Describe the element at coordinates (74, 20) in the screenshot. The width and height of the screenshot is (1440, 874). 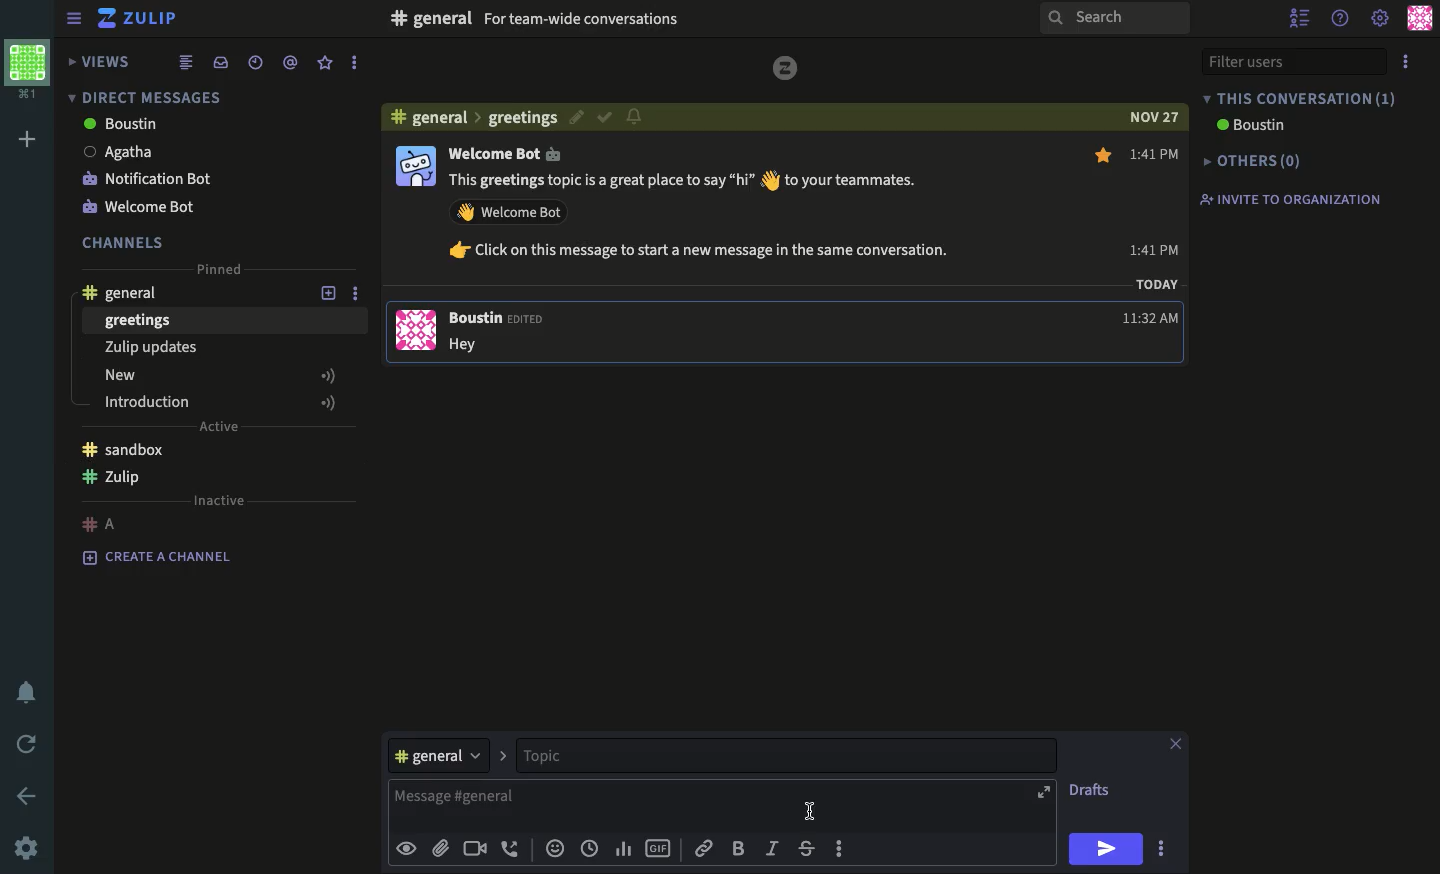
I see `collapse/expand` at that location.